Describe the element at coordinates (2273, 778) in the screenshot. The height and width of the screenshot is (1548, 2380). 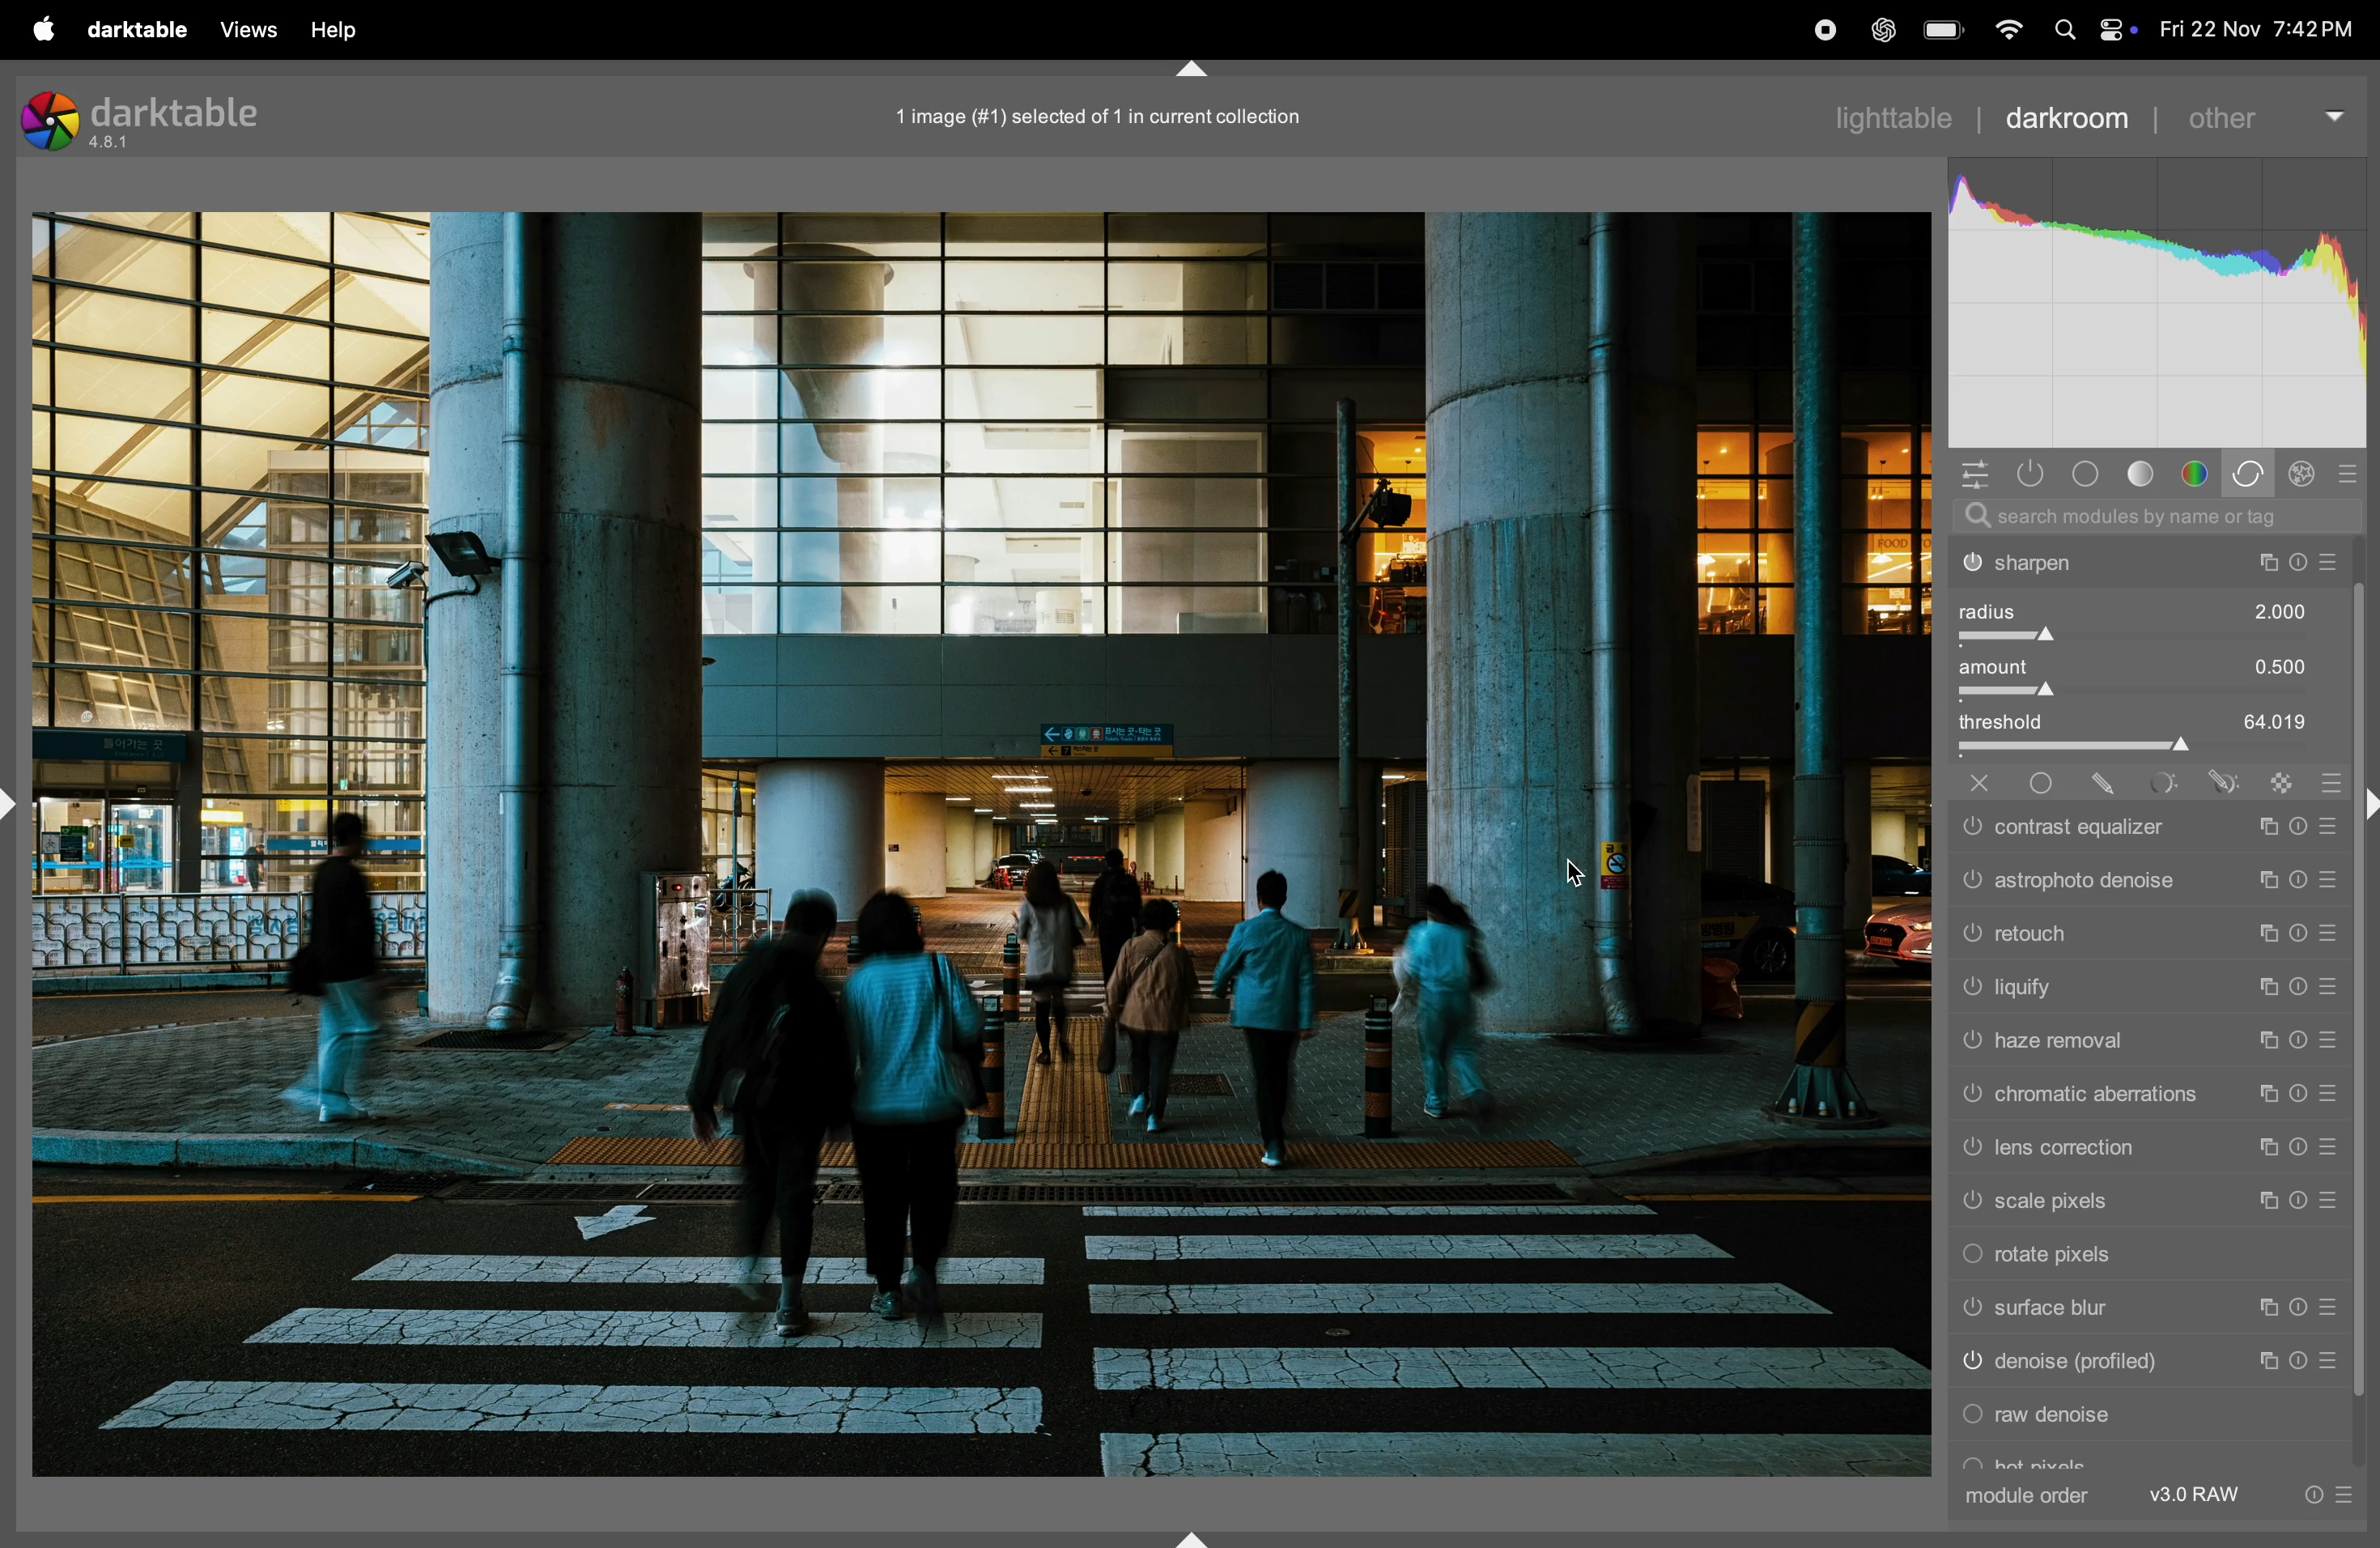
I see `rastter mask` at that location.